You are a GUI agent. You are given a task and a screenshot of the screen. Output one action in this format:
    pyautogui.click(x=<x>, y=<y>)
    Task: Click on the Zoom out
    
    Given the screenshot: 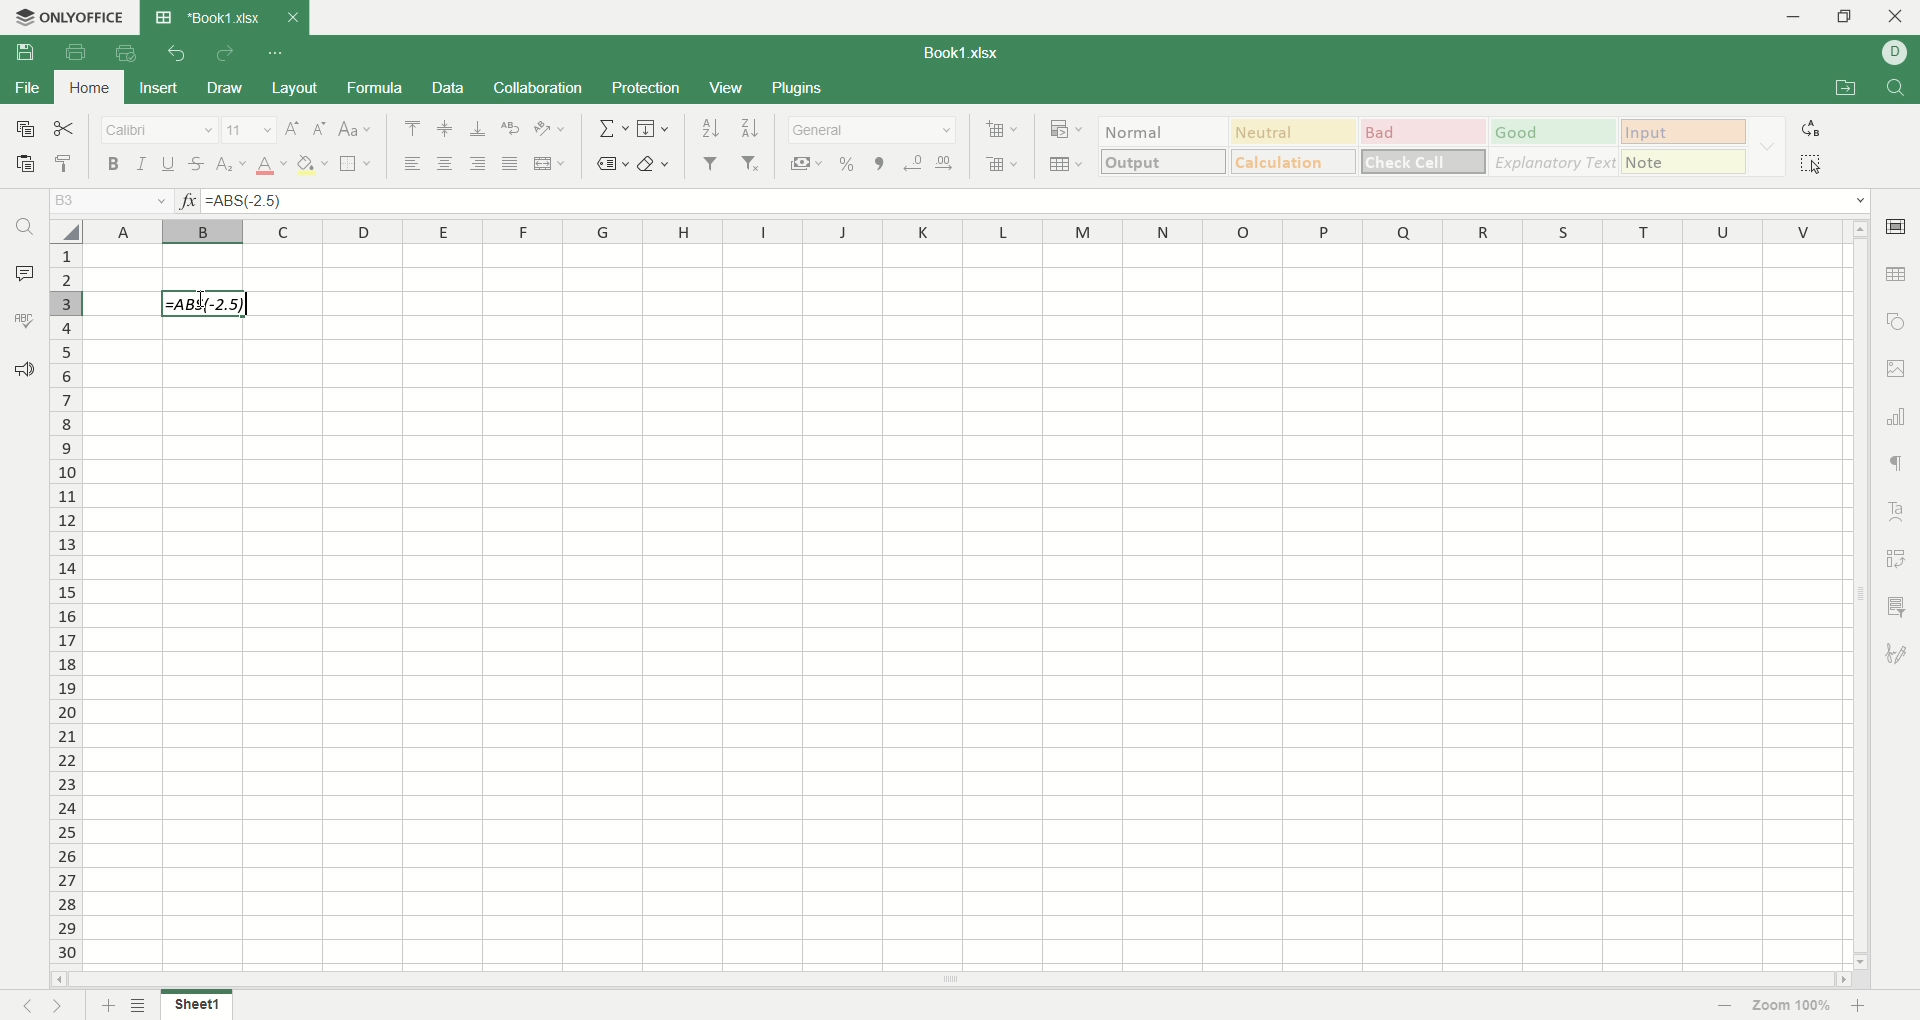 What is the action you would take?
    pyautogui.click(x=1726, y=1007)
    